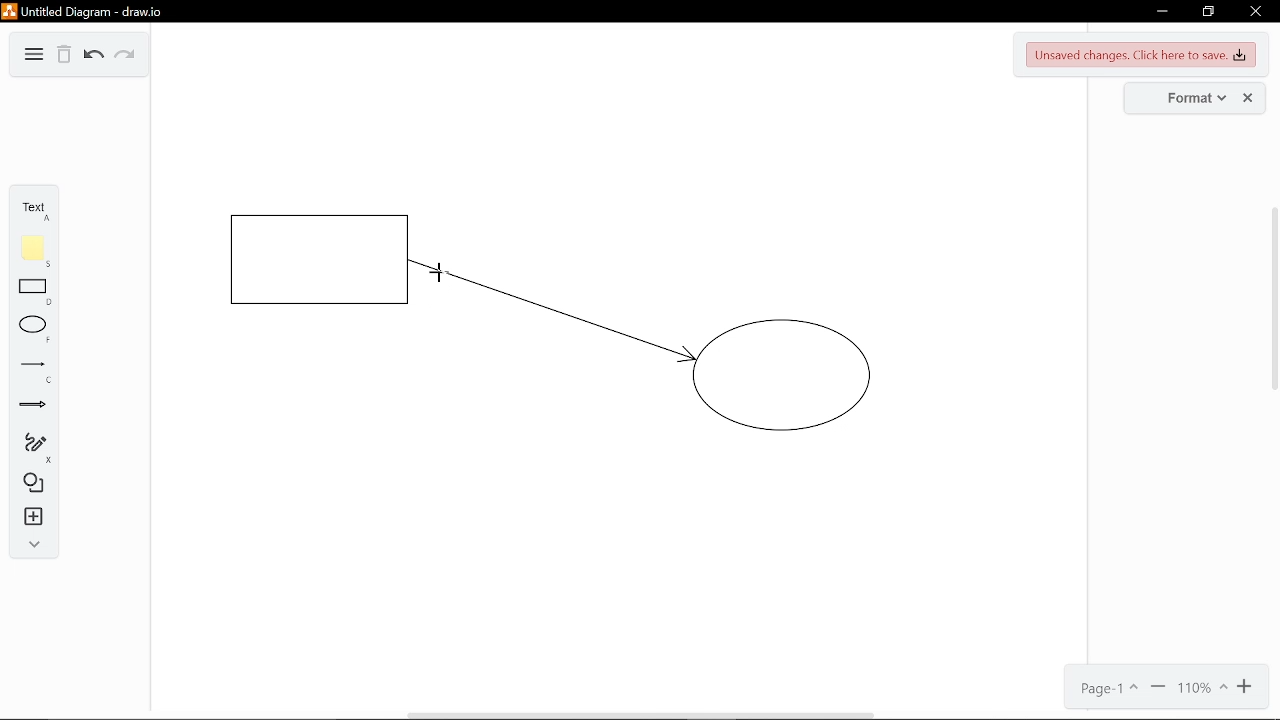  I want to click on Arrow, so click(30, 409).